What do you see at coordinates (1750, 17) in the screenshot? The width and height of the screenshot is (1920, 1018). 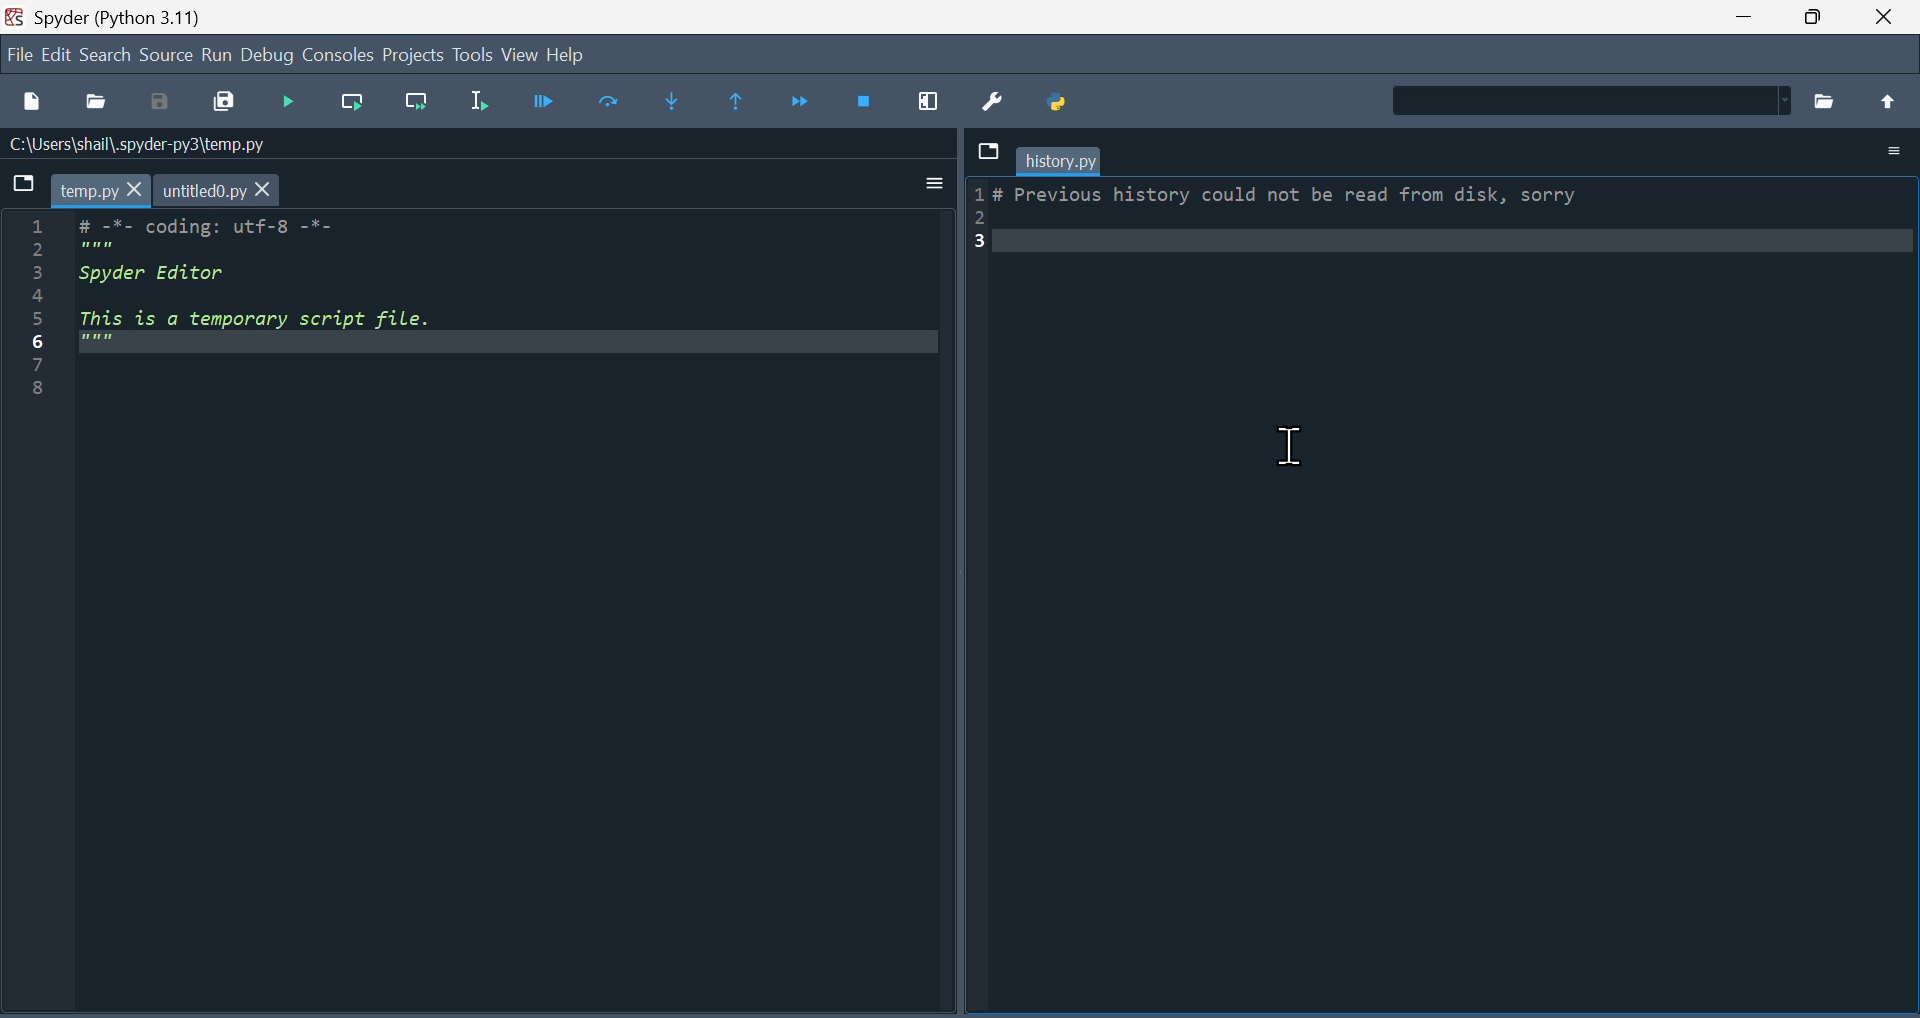 I see `minimise` at bounding box center [1750, 17].